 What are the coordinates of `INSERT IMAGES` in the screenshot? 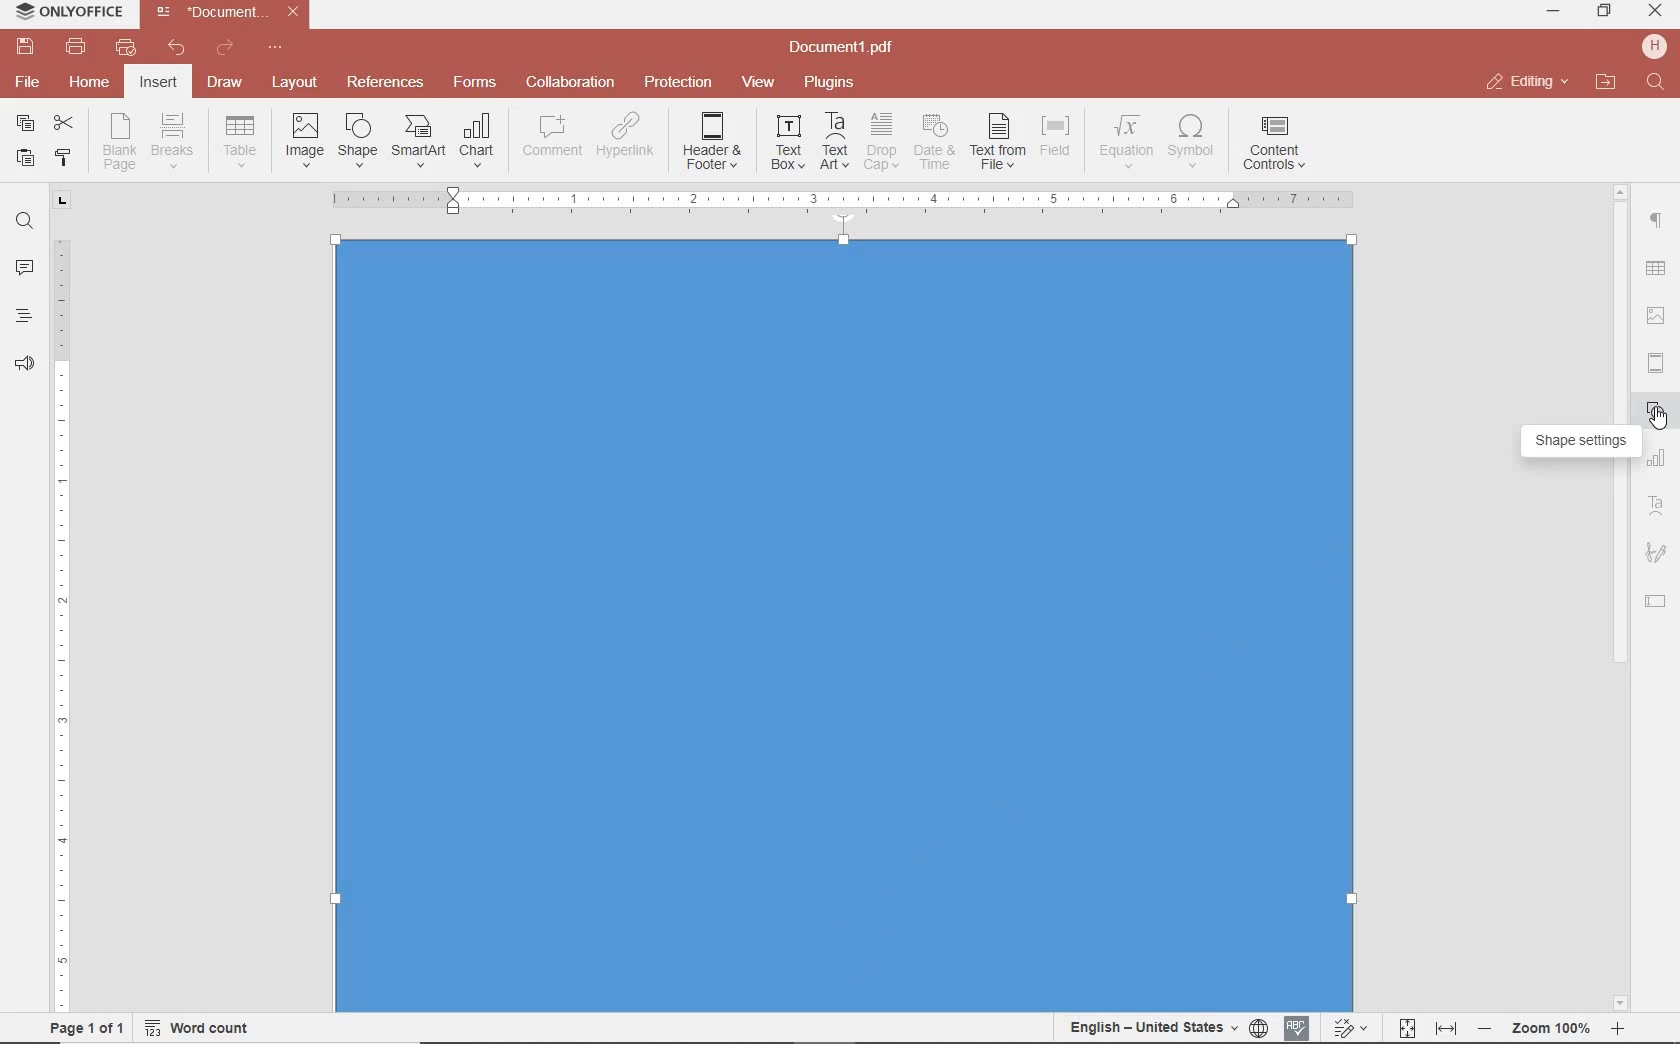 It's located at (305, 139).